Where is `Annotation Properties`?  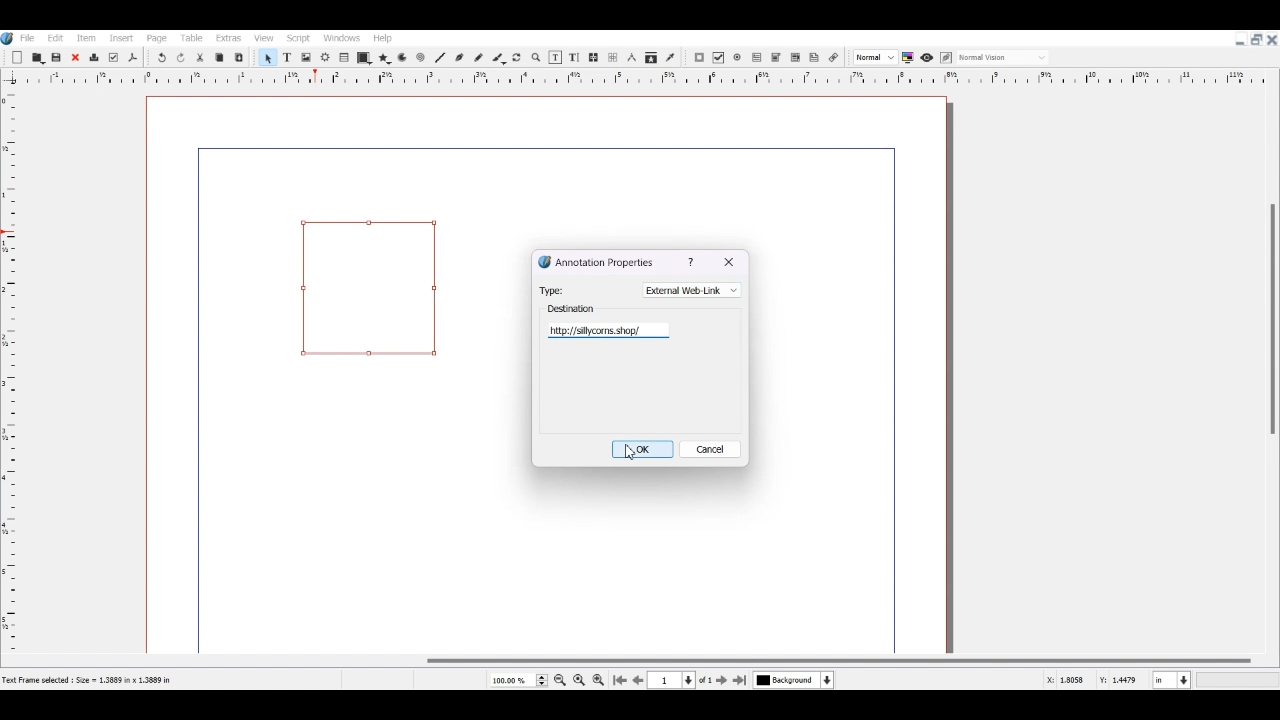 Annotation Properties is located at coordinates (596, 261).